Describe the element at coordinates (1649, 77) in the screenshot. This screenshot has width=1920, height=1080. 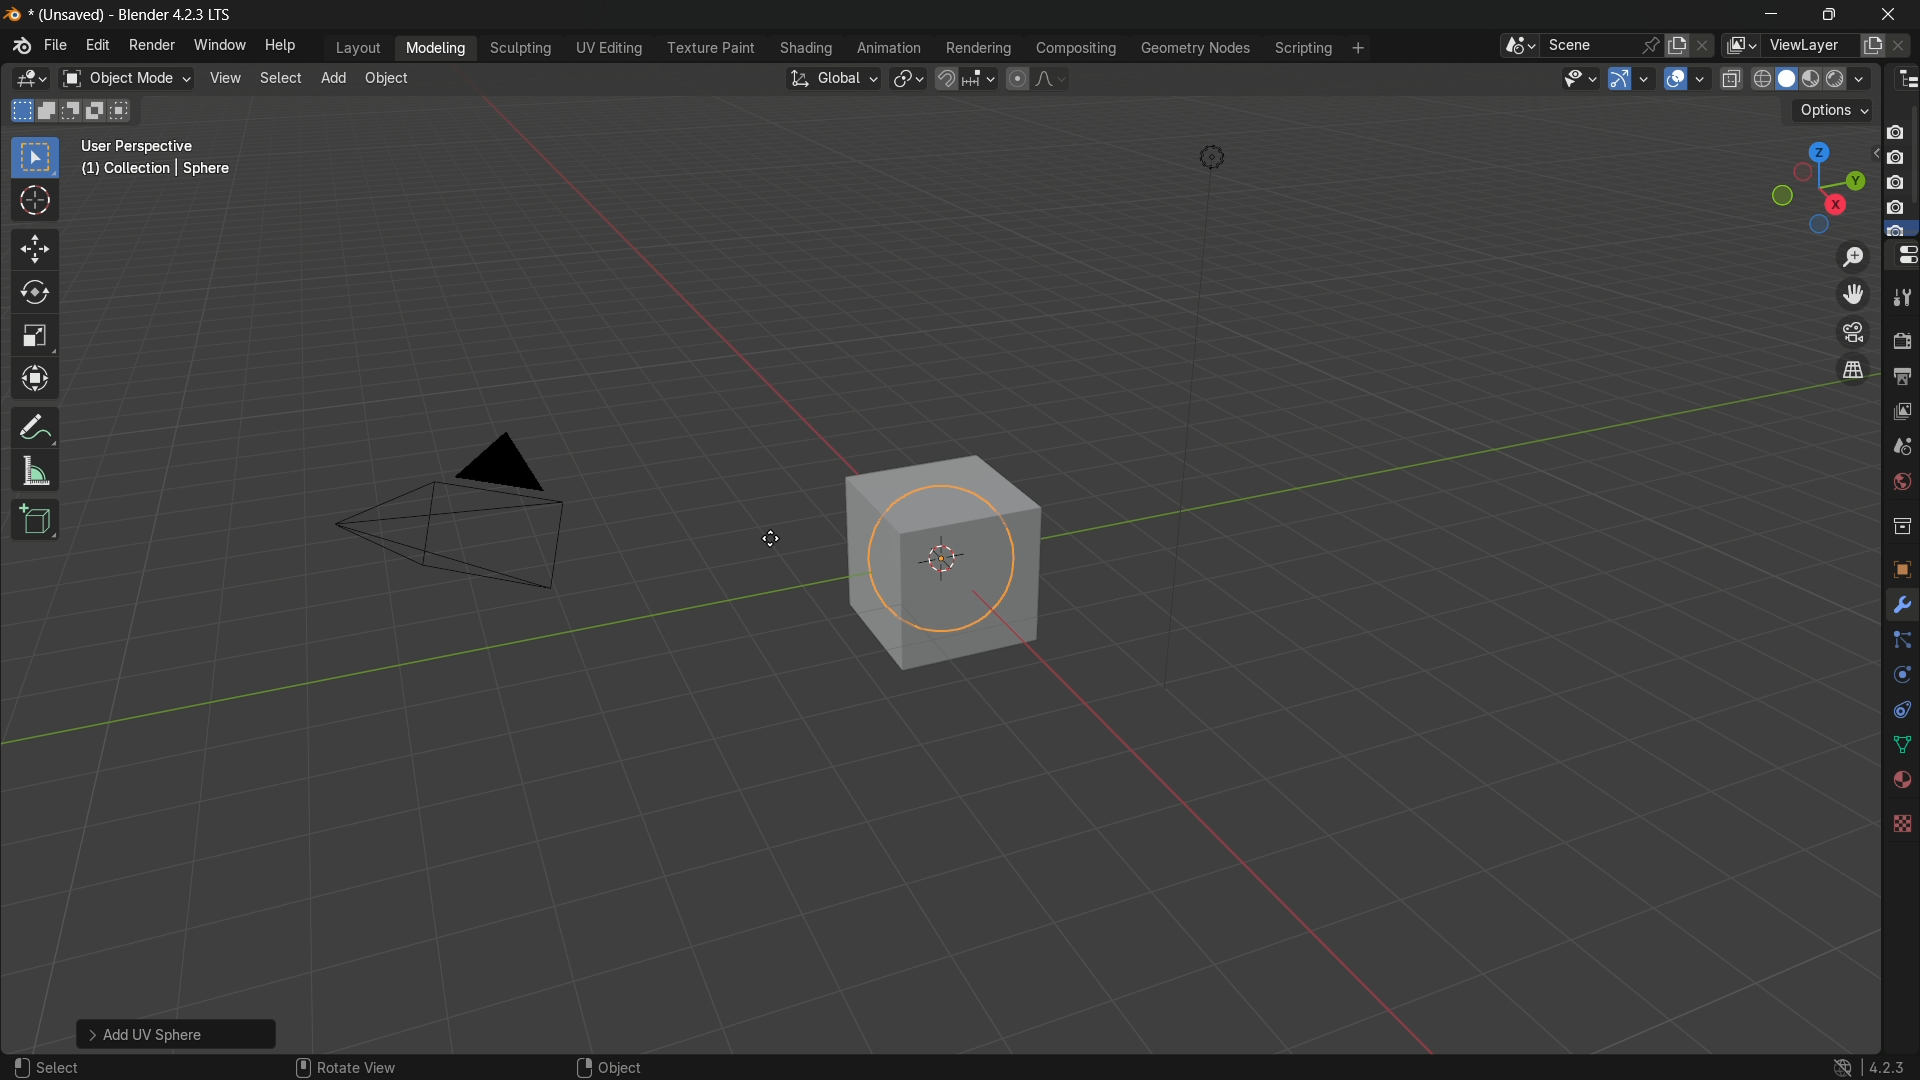
I see `gizmos` at that location.